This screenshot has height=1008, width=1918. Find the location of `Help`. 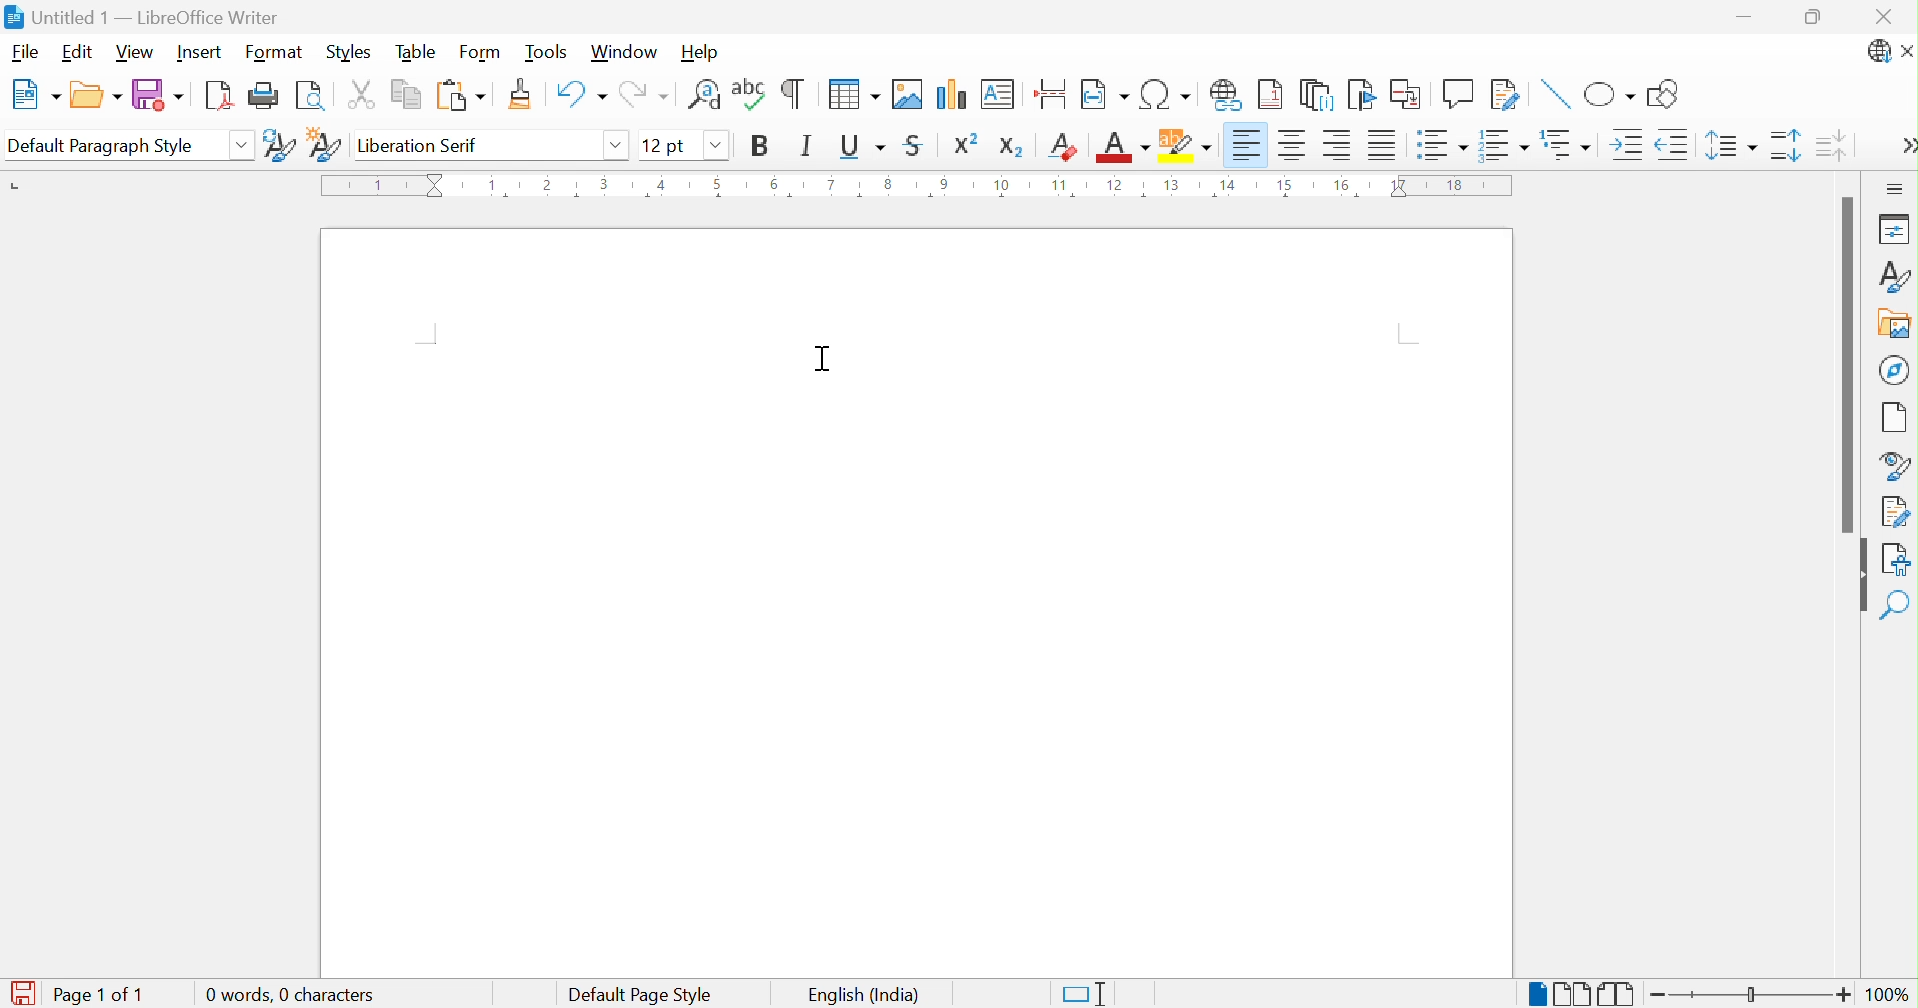

Help is located at coordinates (703, 53).